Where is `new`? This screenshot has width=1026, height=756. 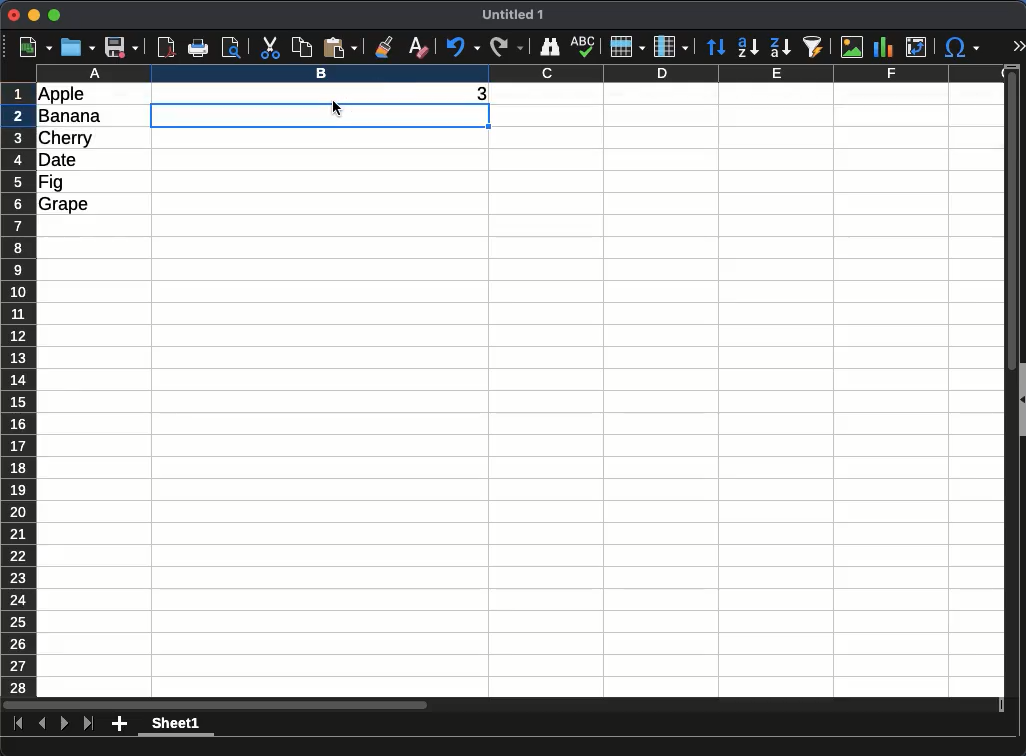
new is located at coordinates (36, 48).